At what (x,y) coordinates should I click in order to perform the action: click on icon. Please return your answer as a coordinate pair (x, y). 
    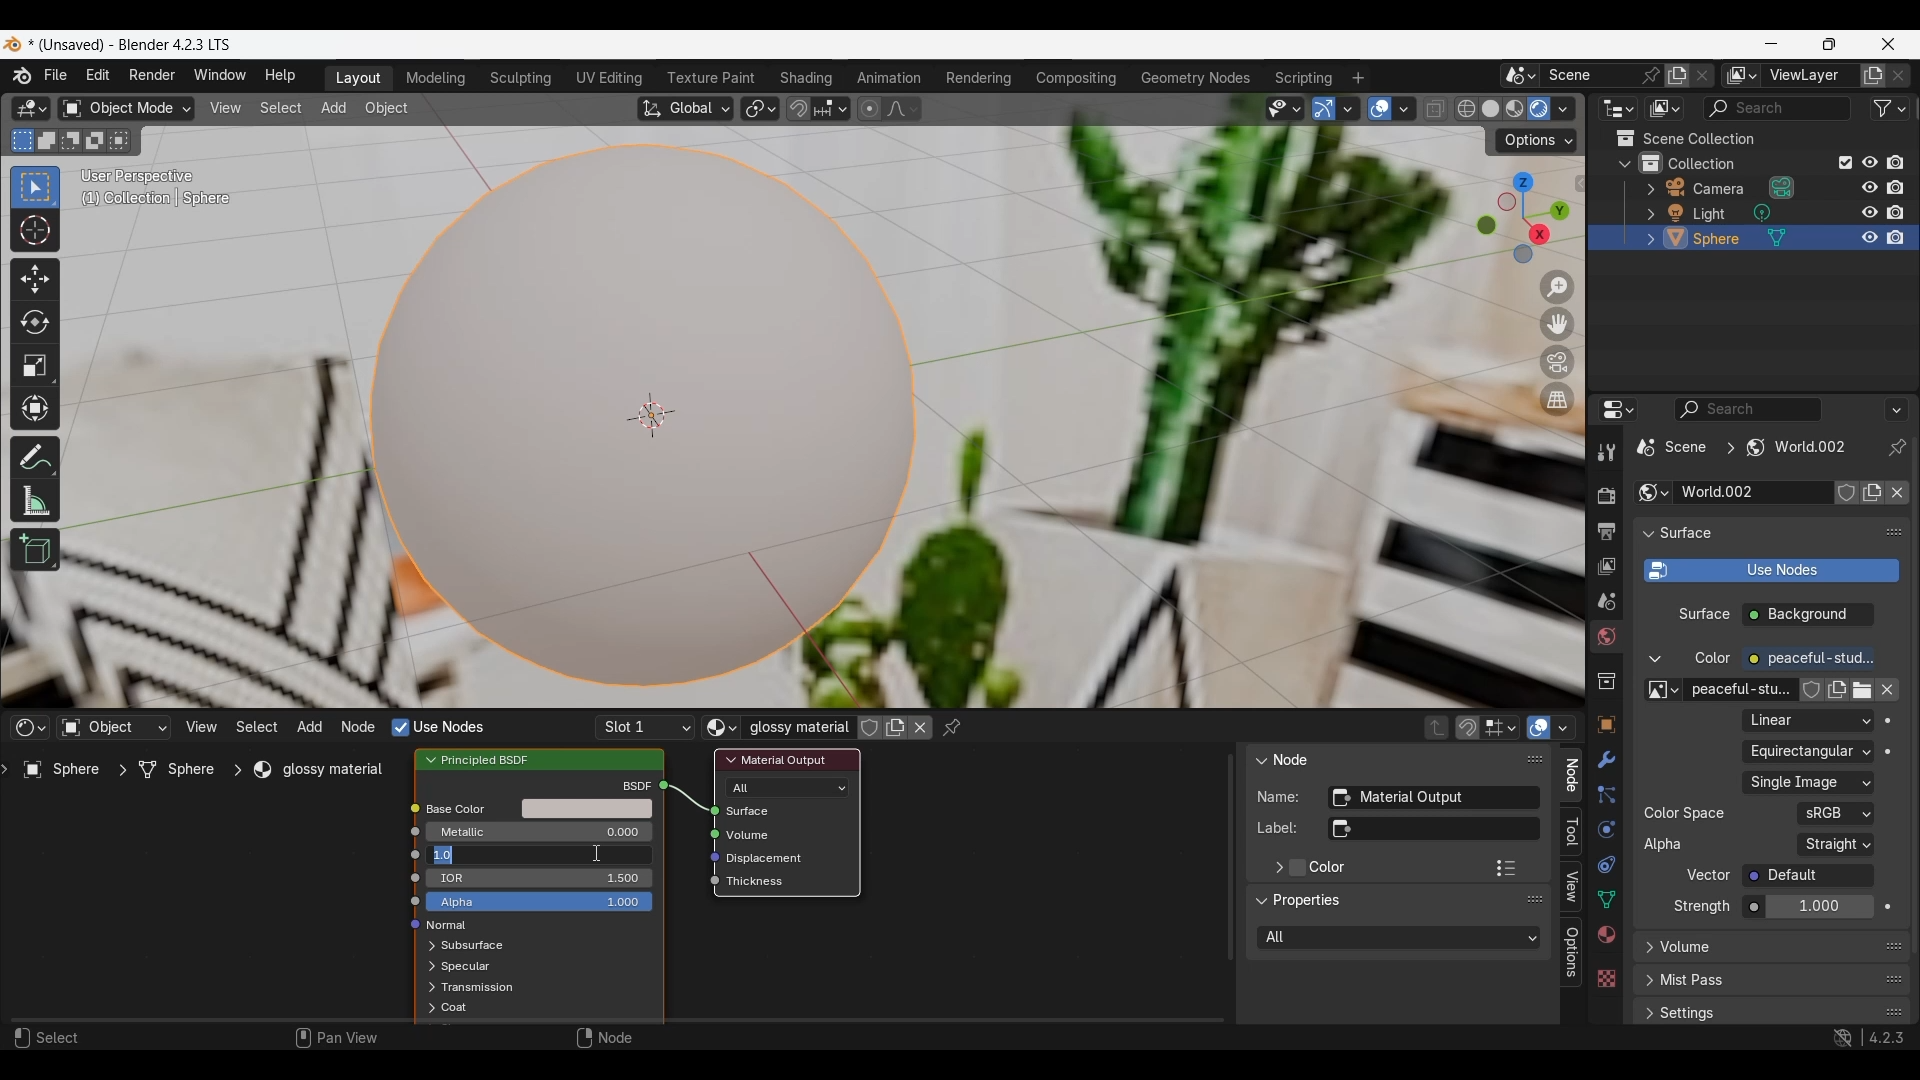
    Looking at the image, I should click on (413, 807).